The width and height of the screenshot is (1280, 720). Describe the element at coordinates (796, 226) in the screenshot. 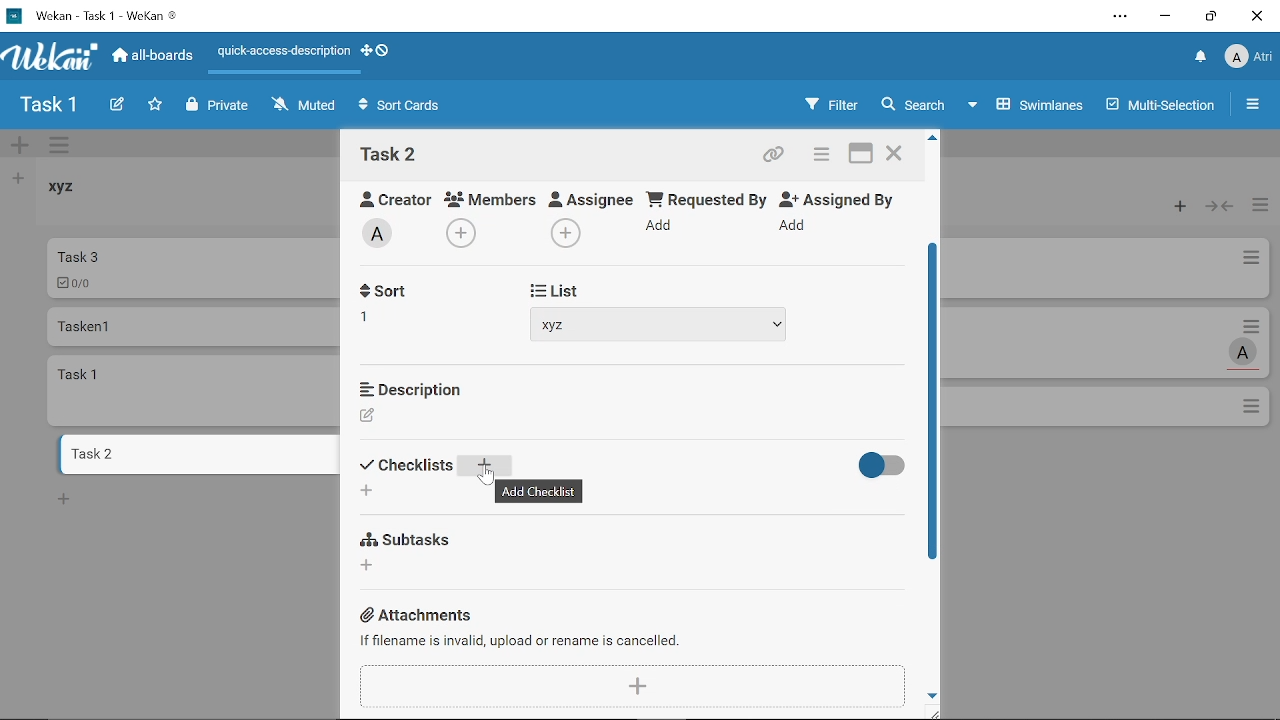

I see `Add` at that location.